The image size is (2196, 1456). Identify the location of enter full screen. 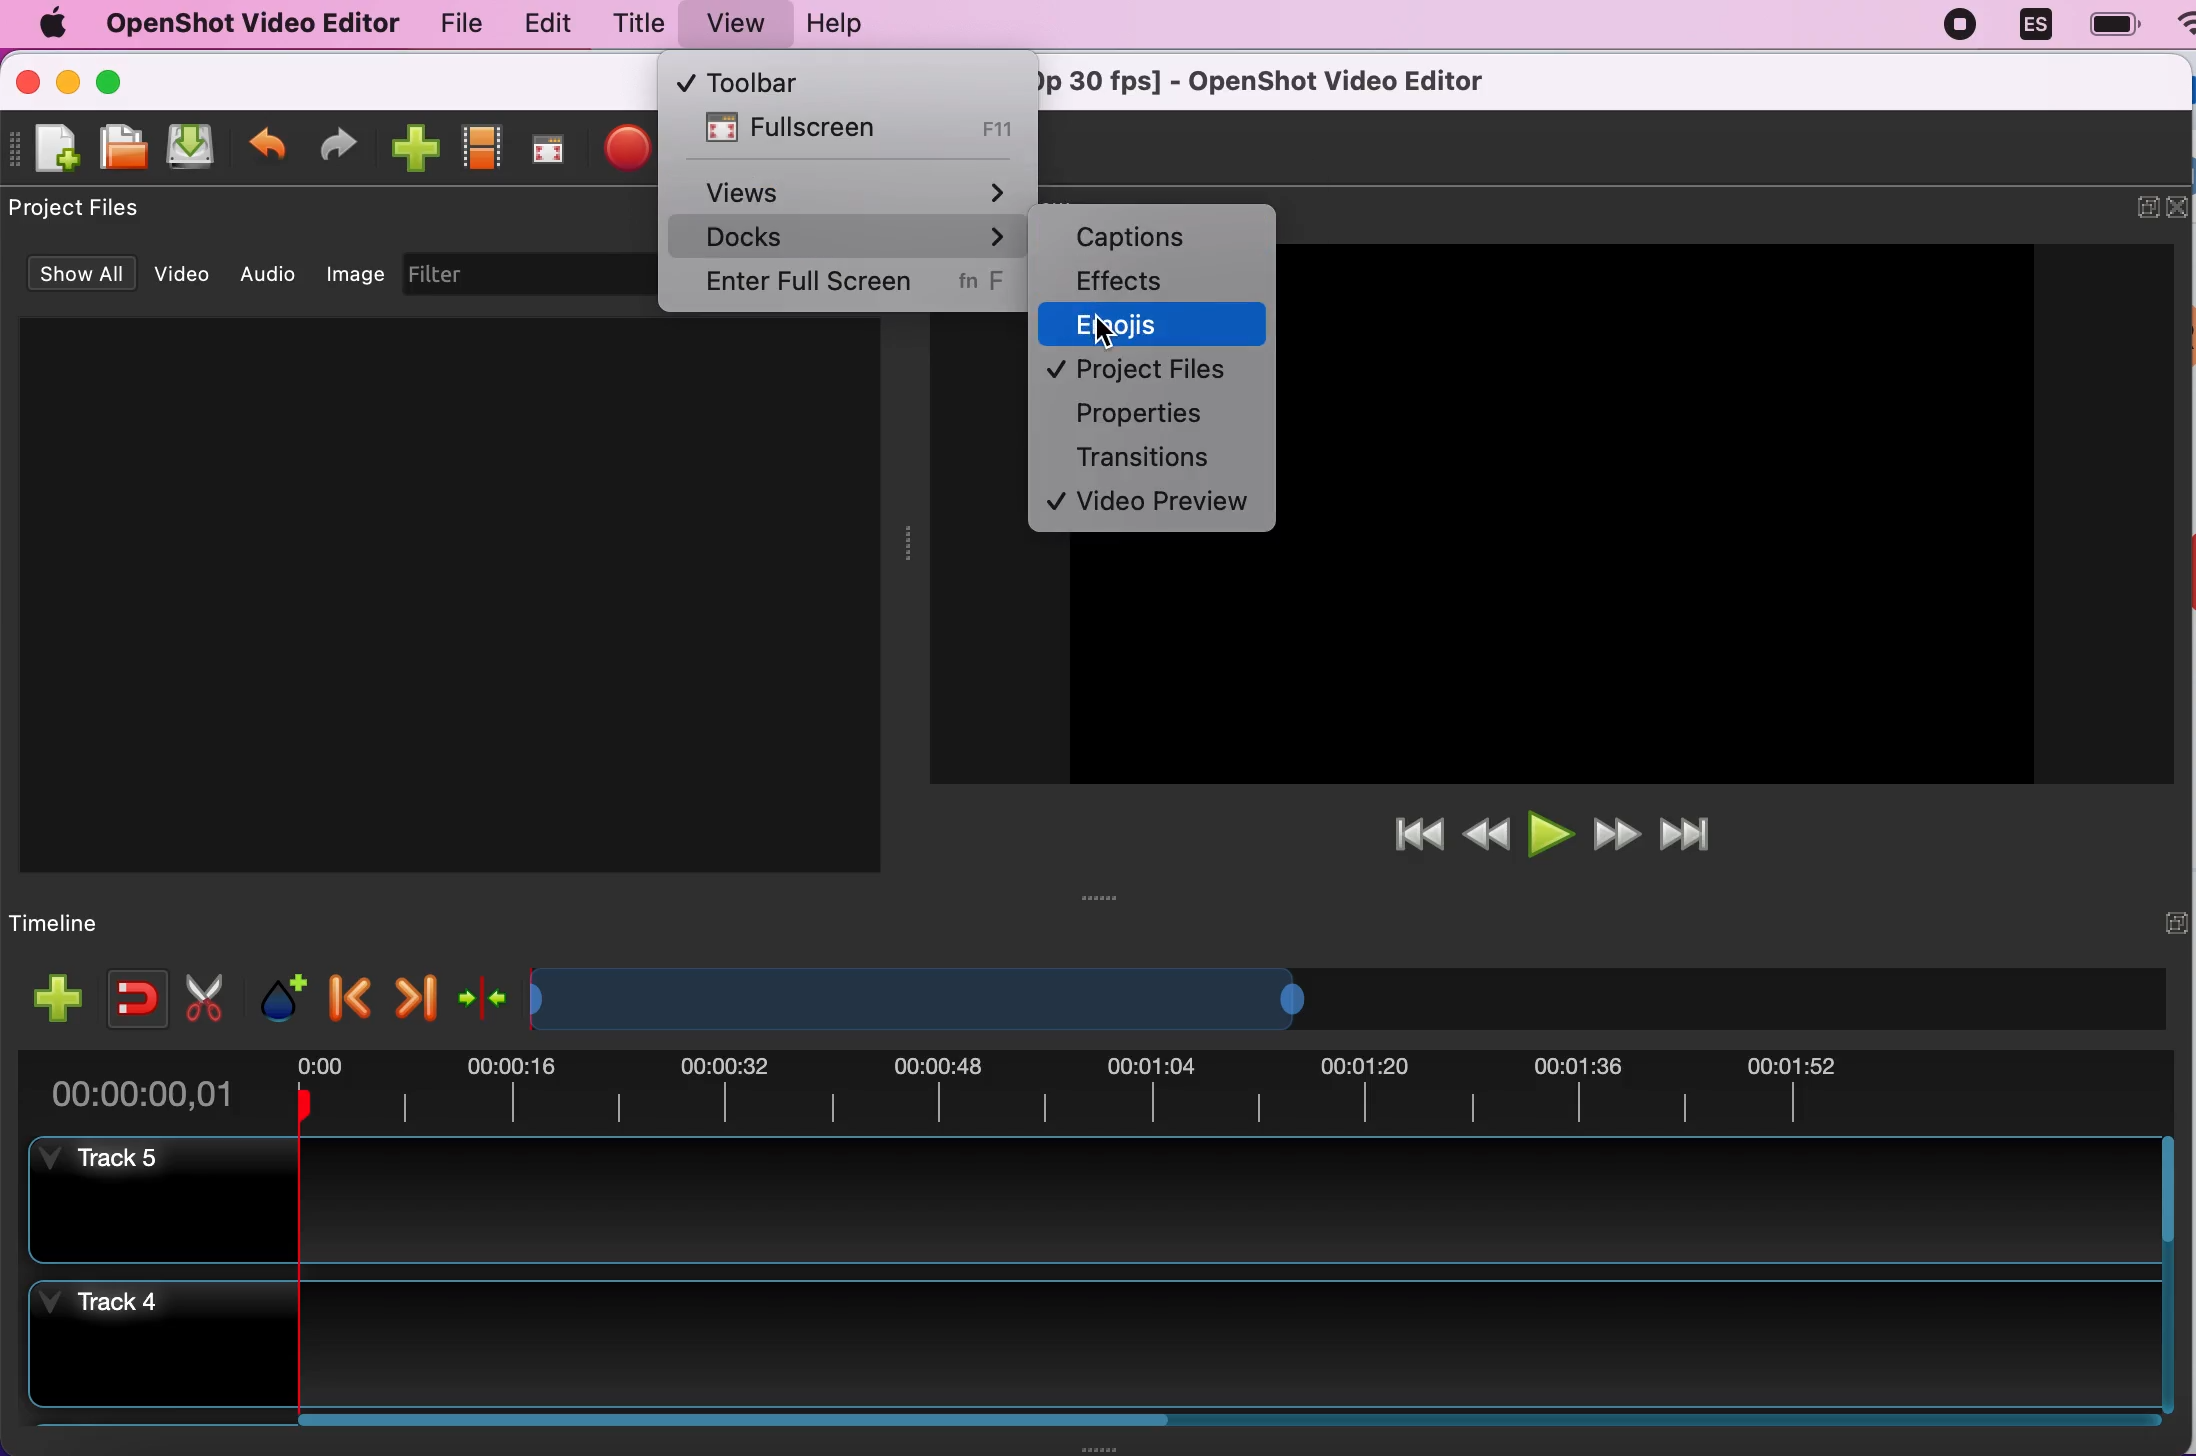
(851, 288).